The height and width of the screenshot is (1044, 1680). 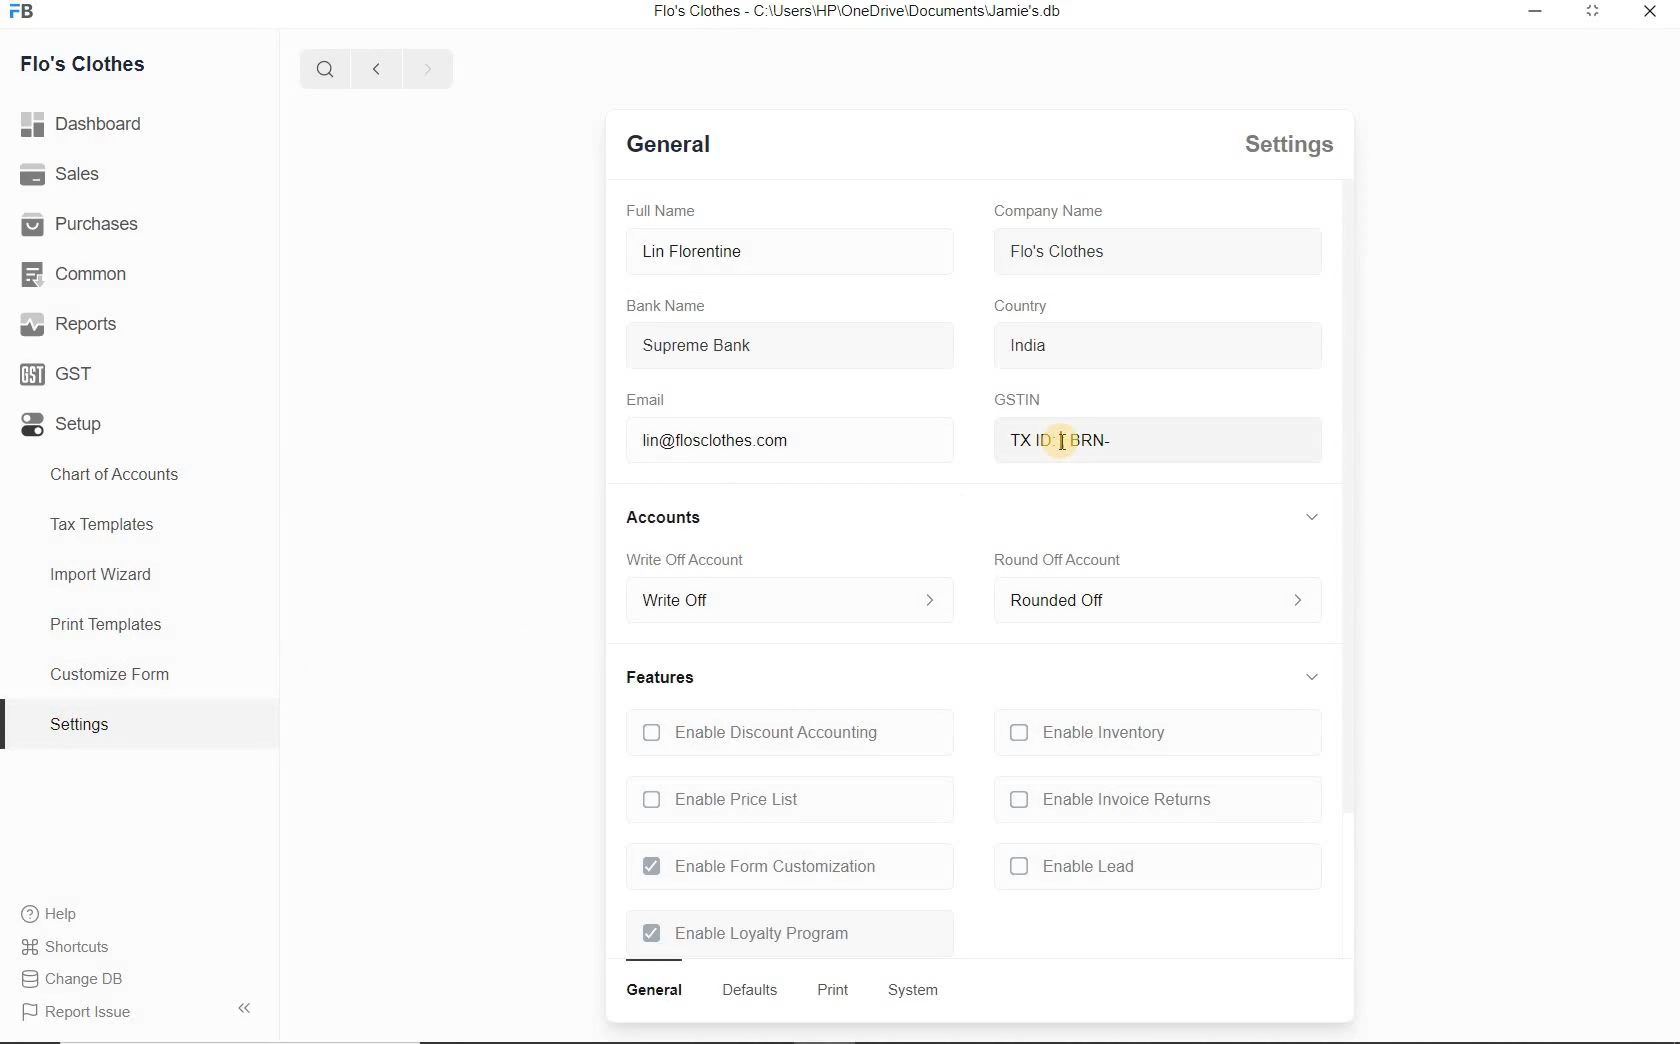 I want to click on write off, so click(x=787, y=602).